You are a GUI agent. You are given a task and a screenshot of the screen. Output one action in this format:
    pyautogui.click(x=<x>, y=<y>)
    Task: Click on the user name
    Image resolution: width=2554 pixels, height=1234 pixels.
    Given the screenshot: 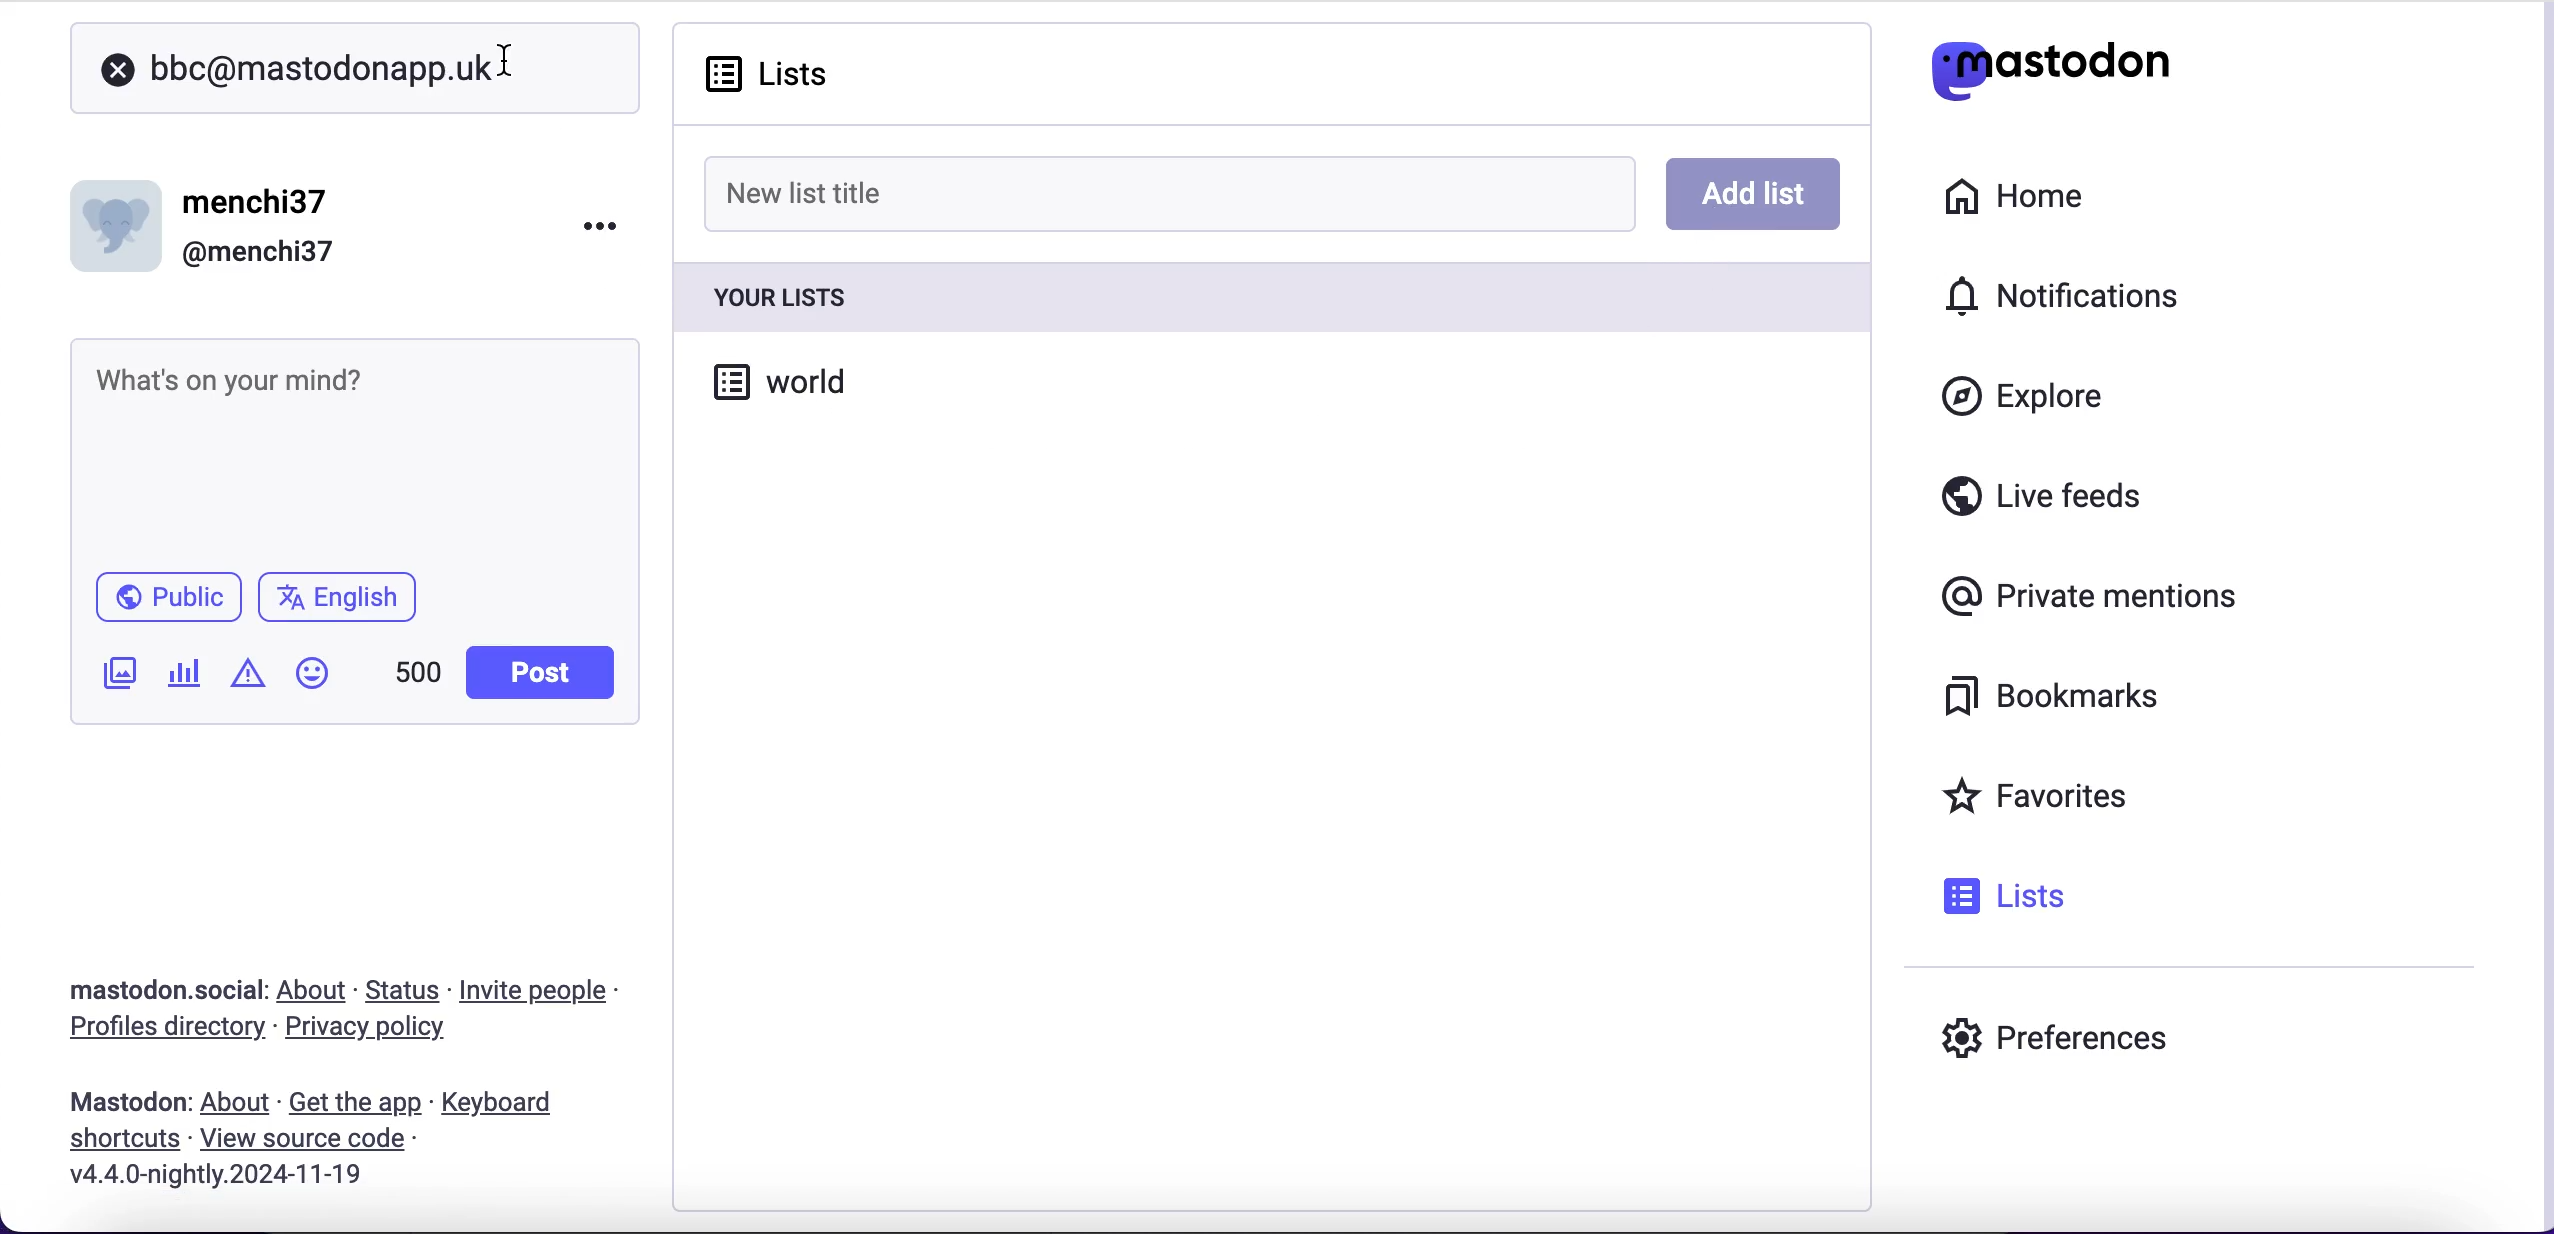 What is the action you would take?
    pyautogui.click(x=219, y=223)
    